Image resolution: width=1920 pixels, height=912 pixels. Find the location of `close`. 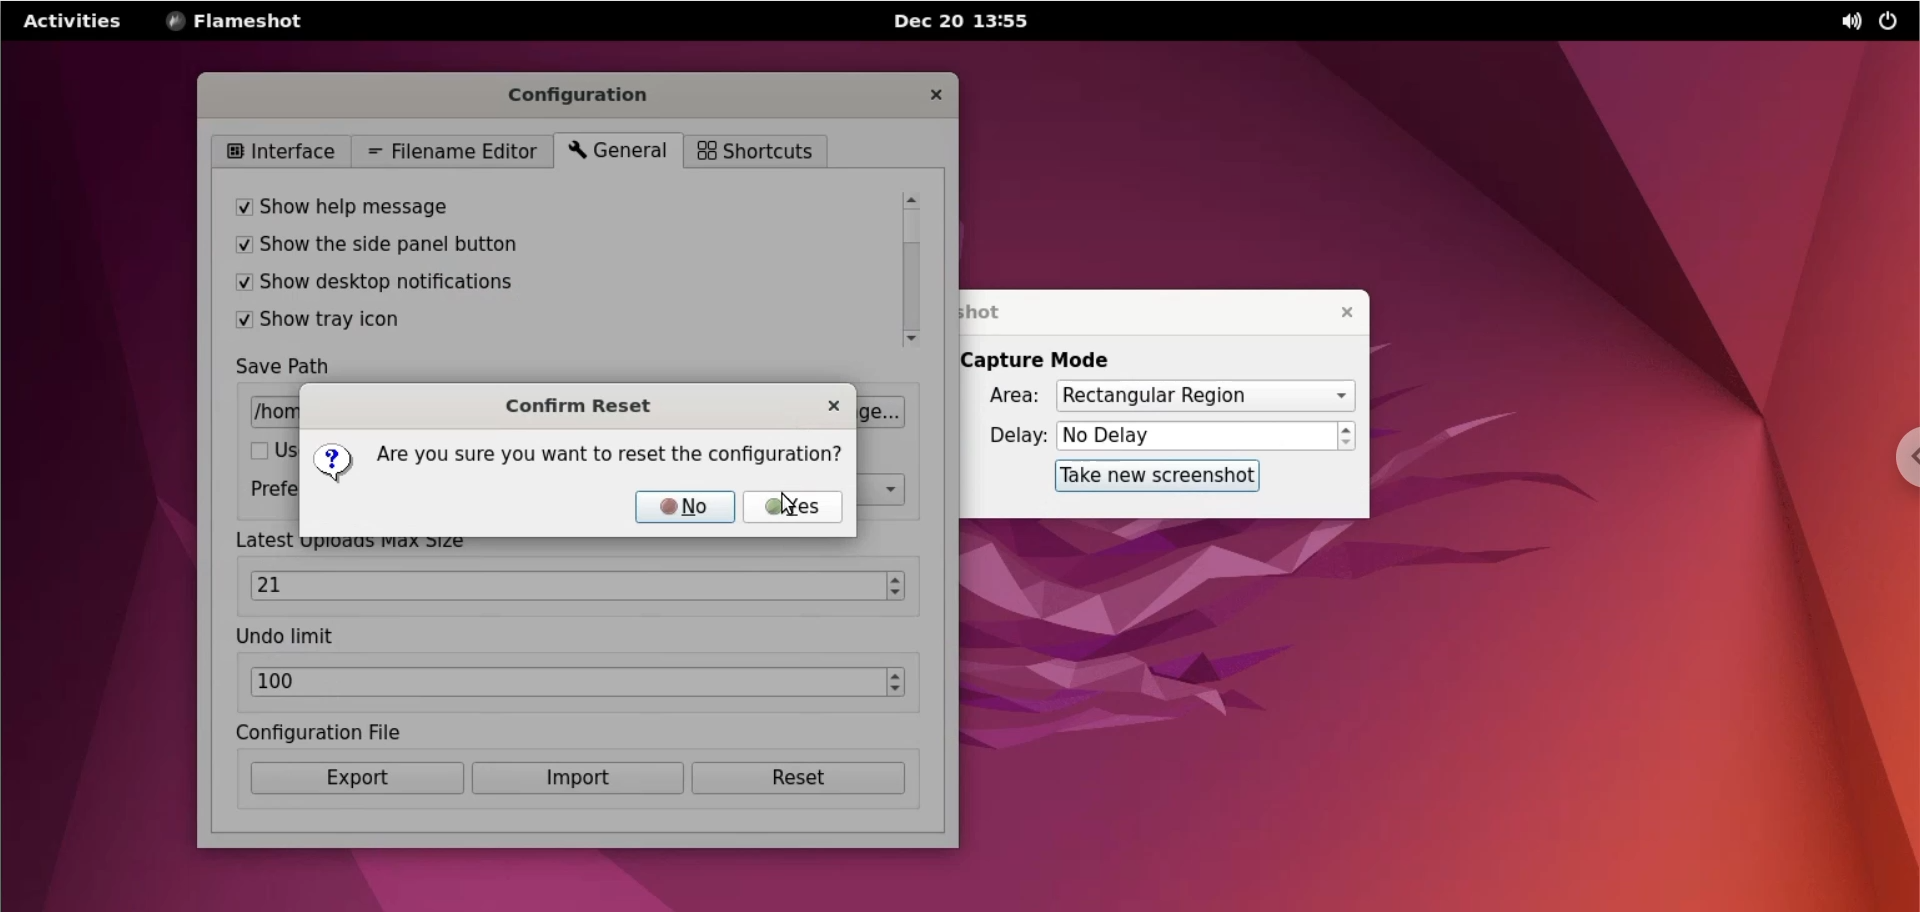

close is located at coordinates (833, 405).